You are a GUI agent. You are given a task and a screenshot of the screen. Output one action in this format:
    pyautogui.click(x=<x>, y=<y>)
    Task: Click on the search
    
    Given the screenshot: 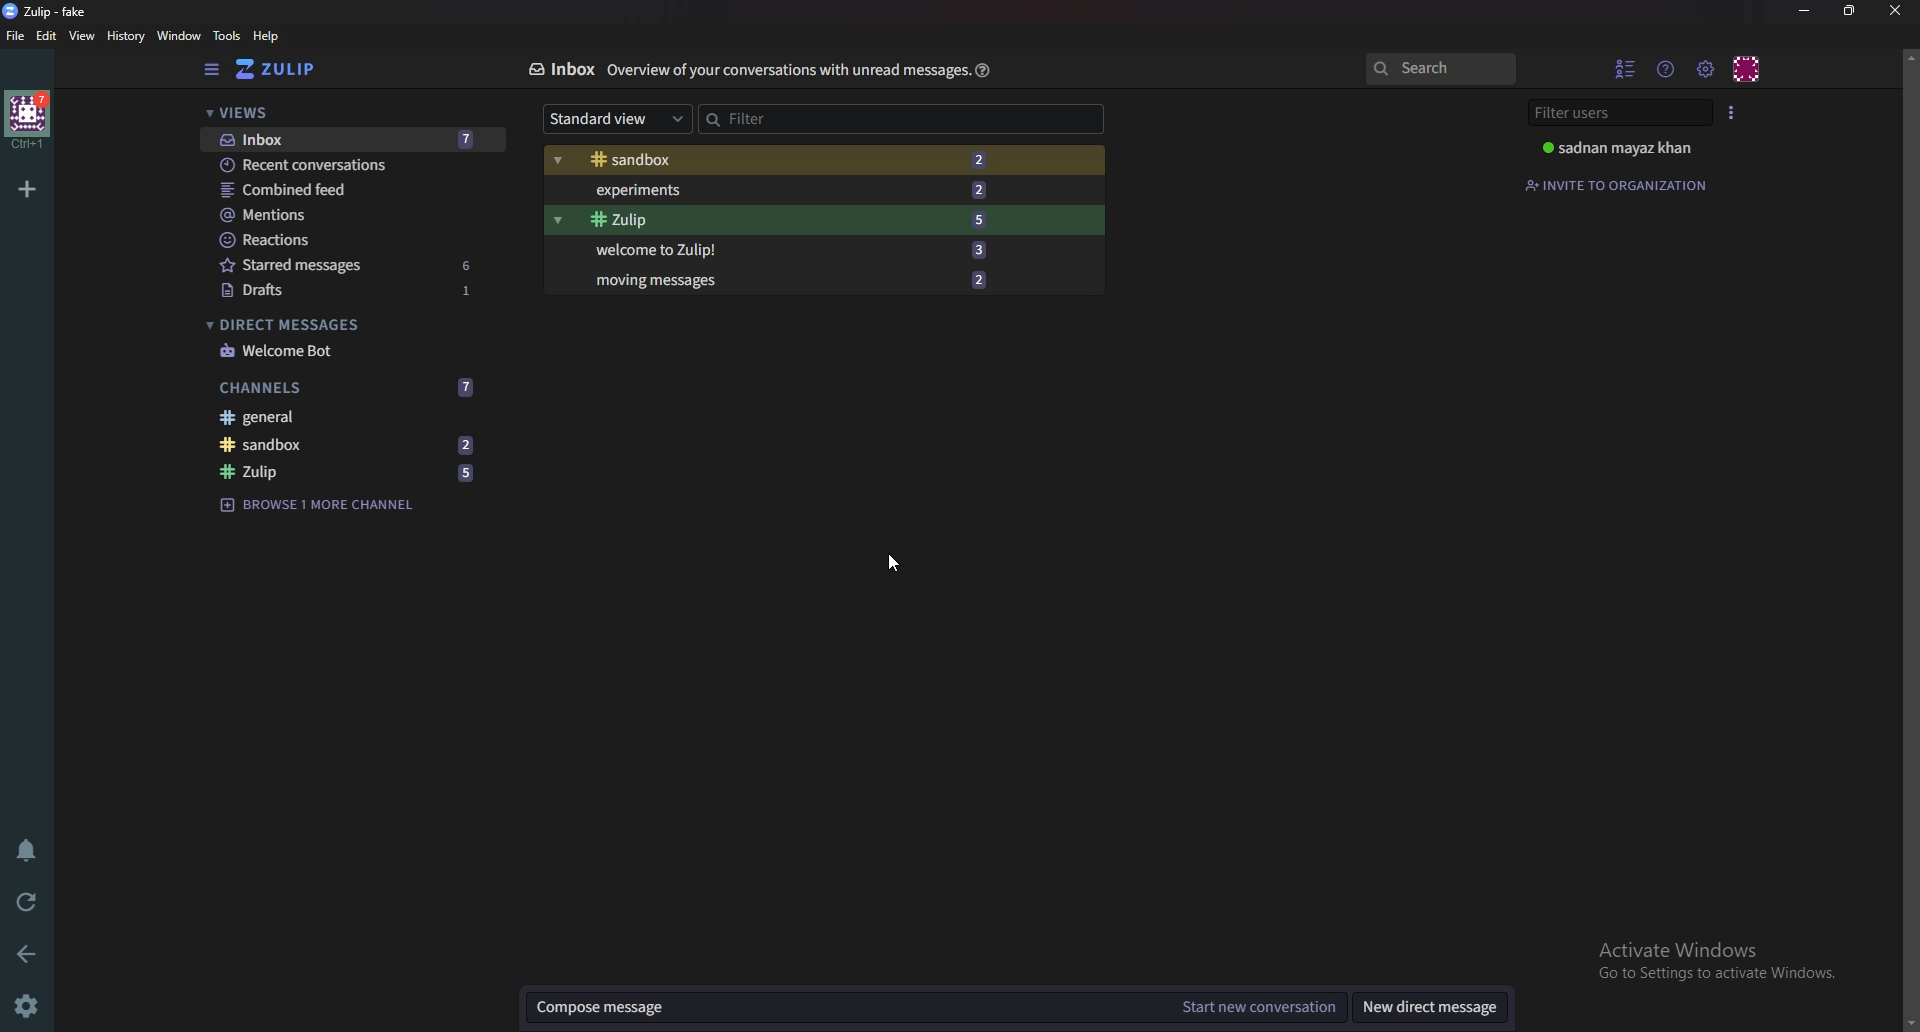 What is the action you would take?
    pyautogui.click(x=1438, y=67)
    